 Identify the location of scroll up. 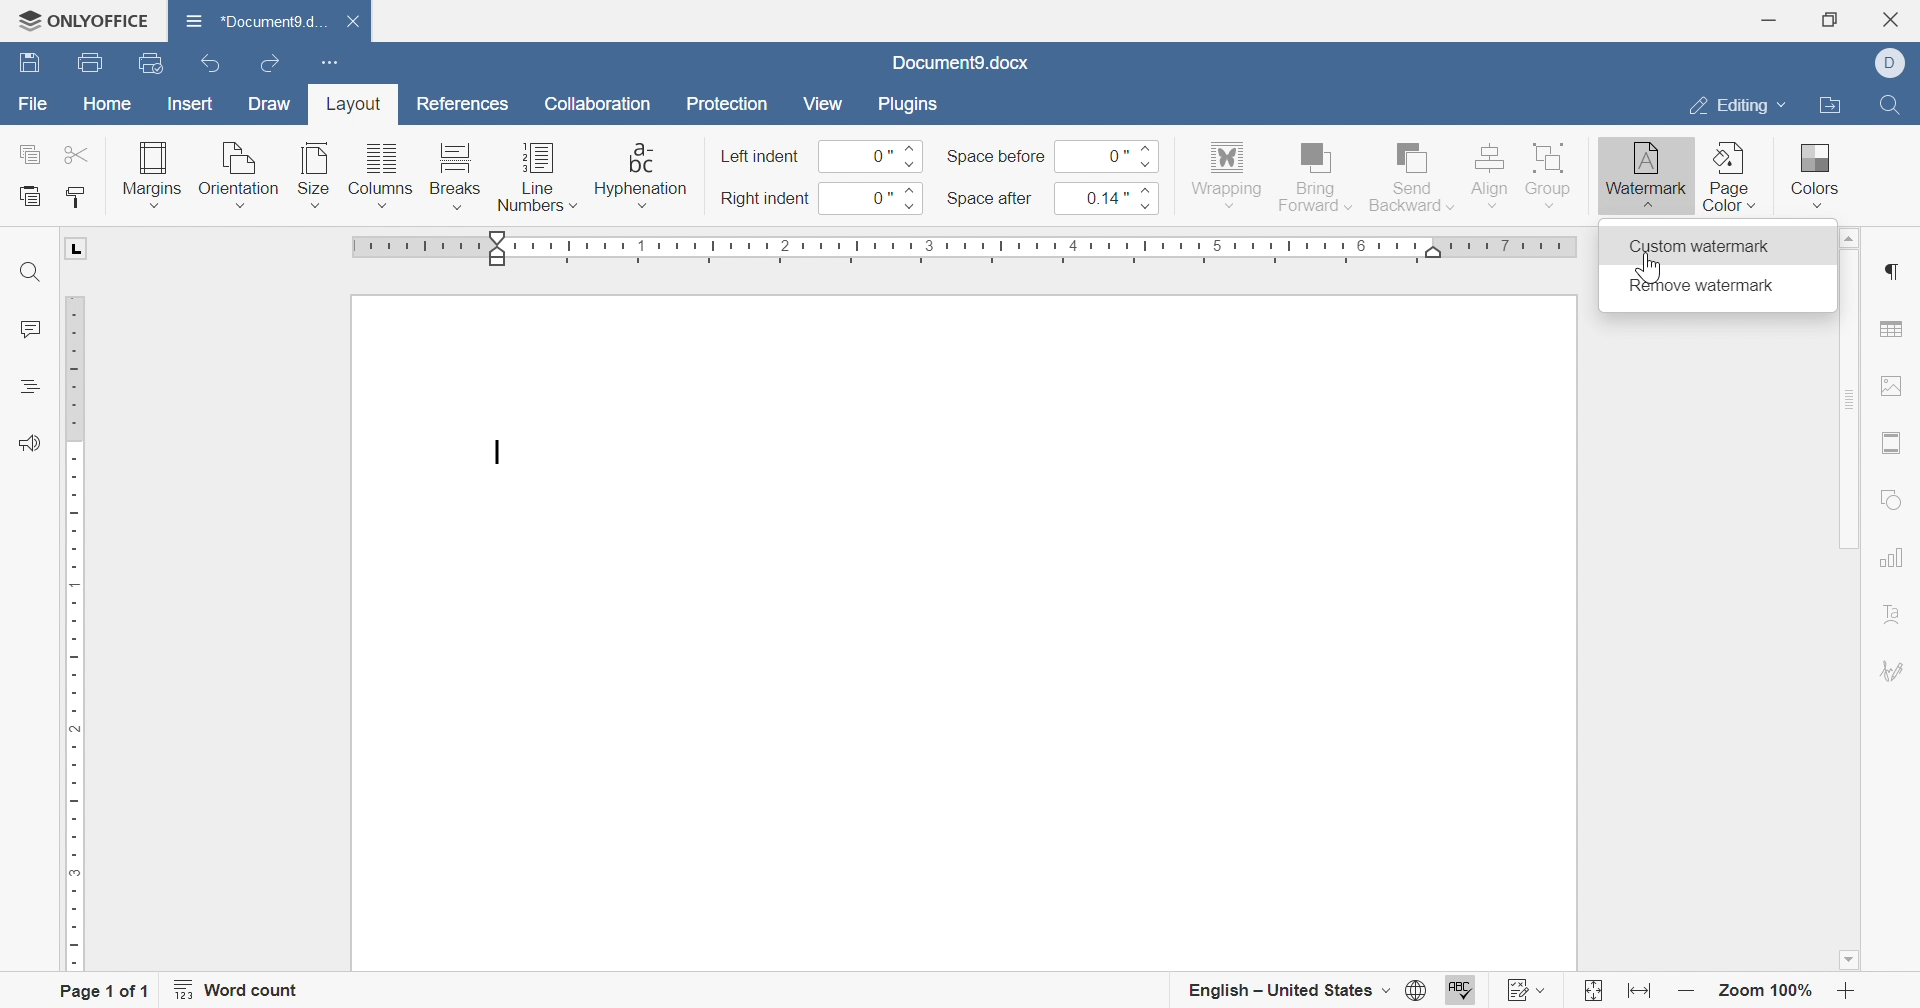
(1843, 238).